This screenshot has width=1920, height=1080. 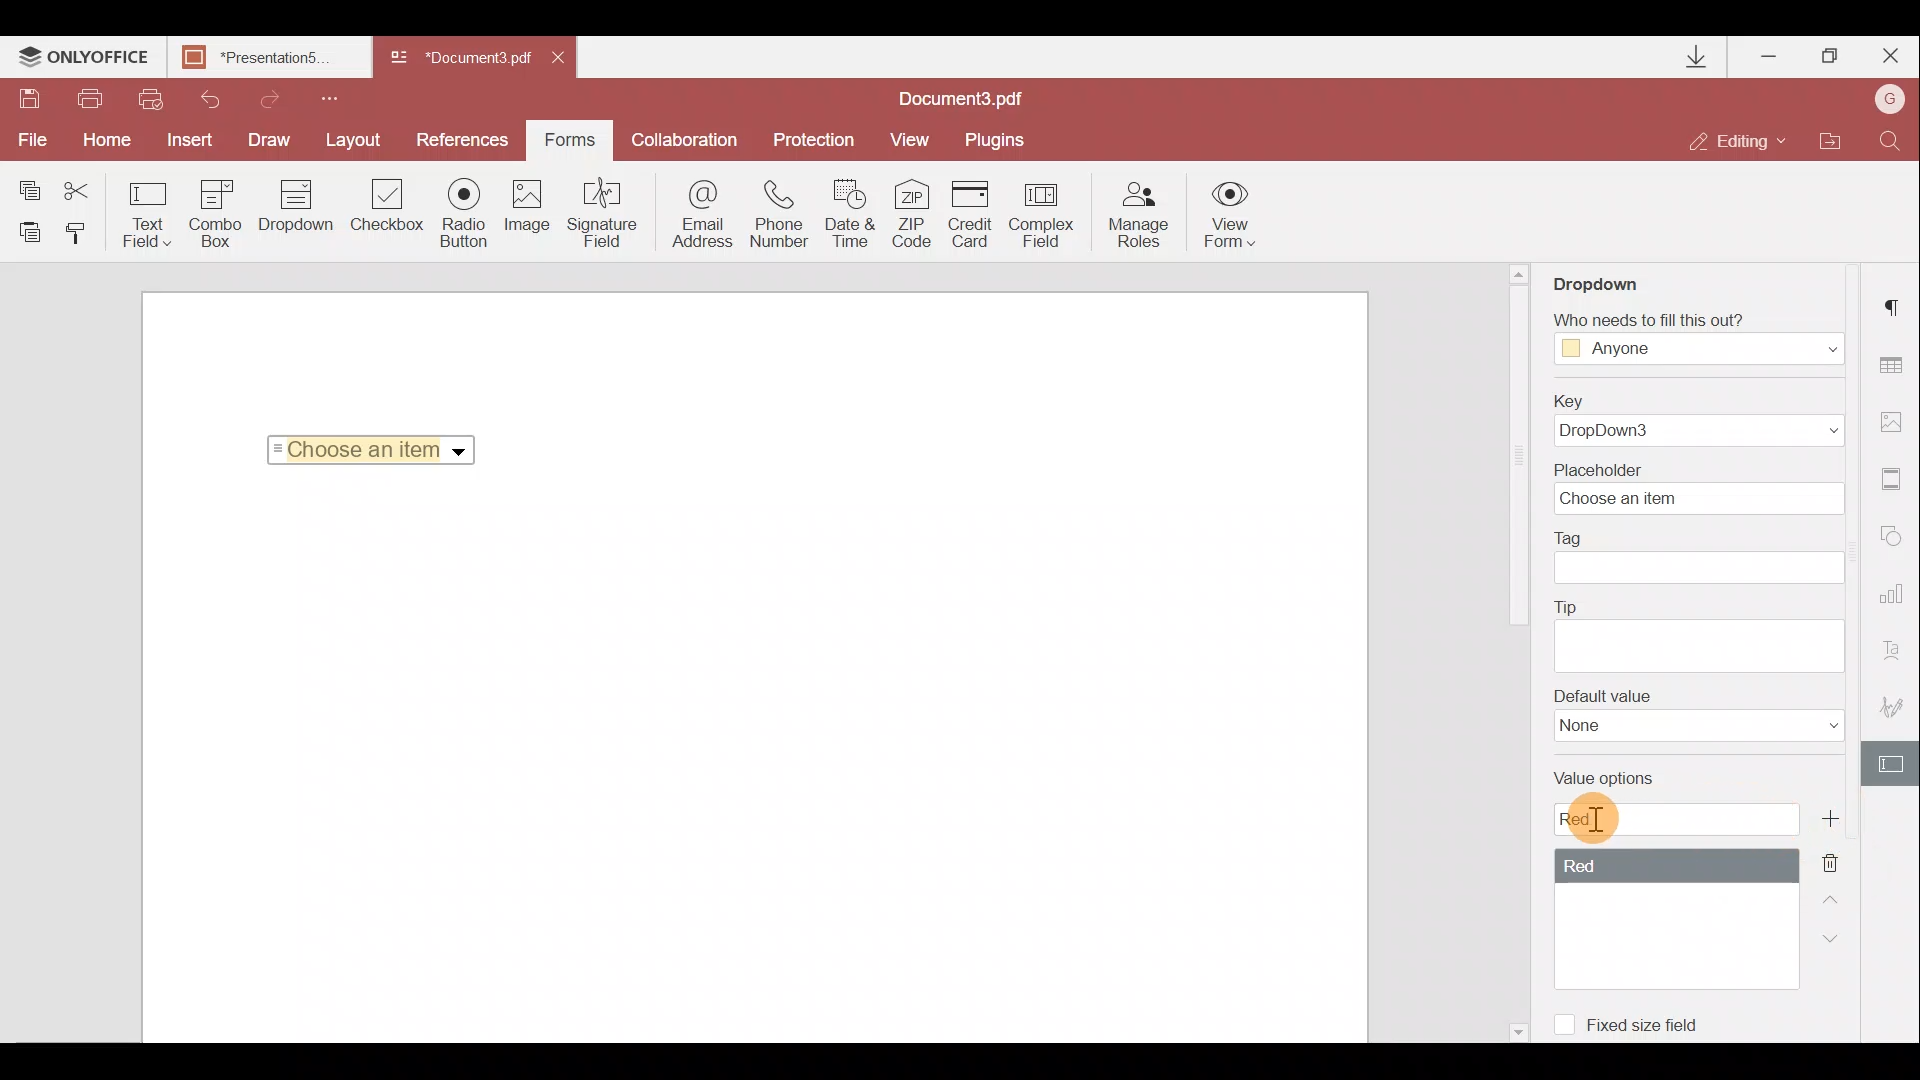 What do you see at coordinates (1900, 365) in the screenshot?
I see `Table settings` at bounding box center [1900, 365].